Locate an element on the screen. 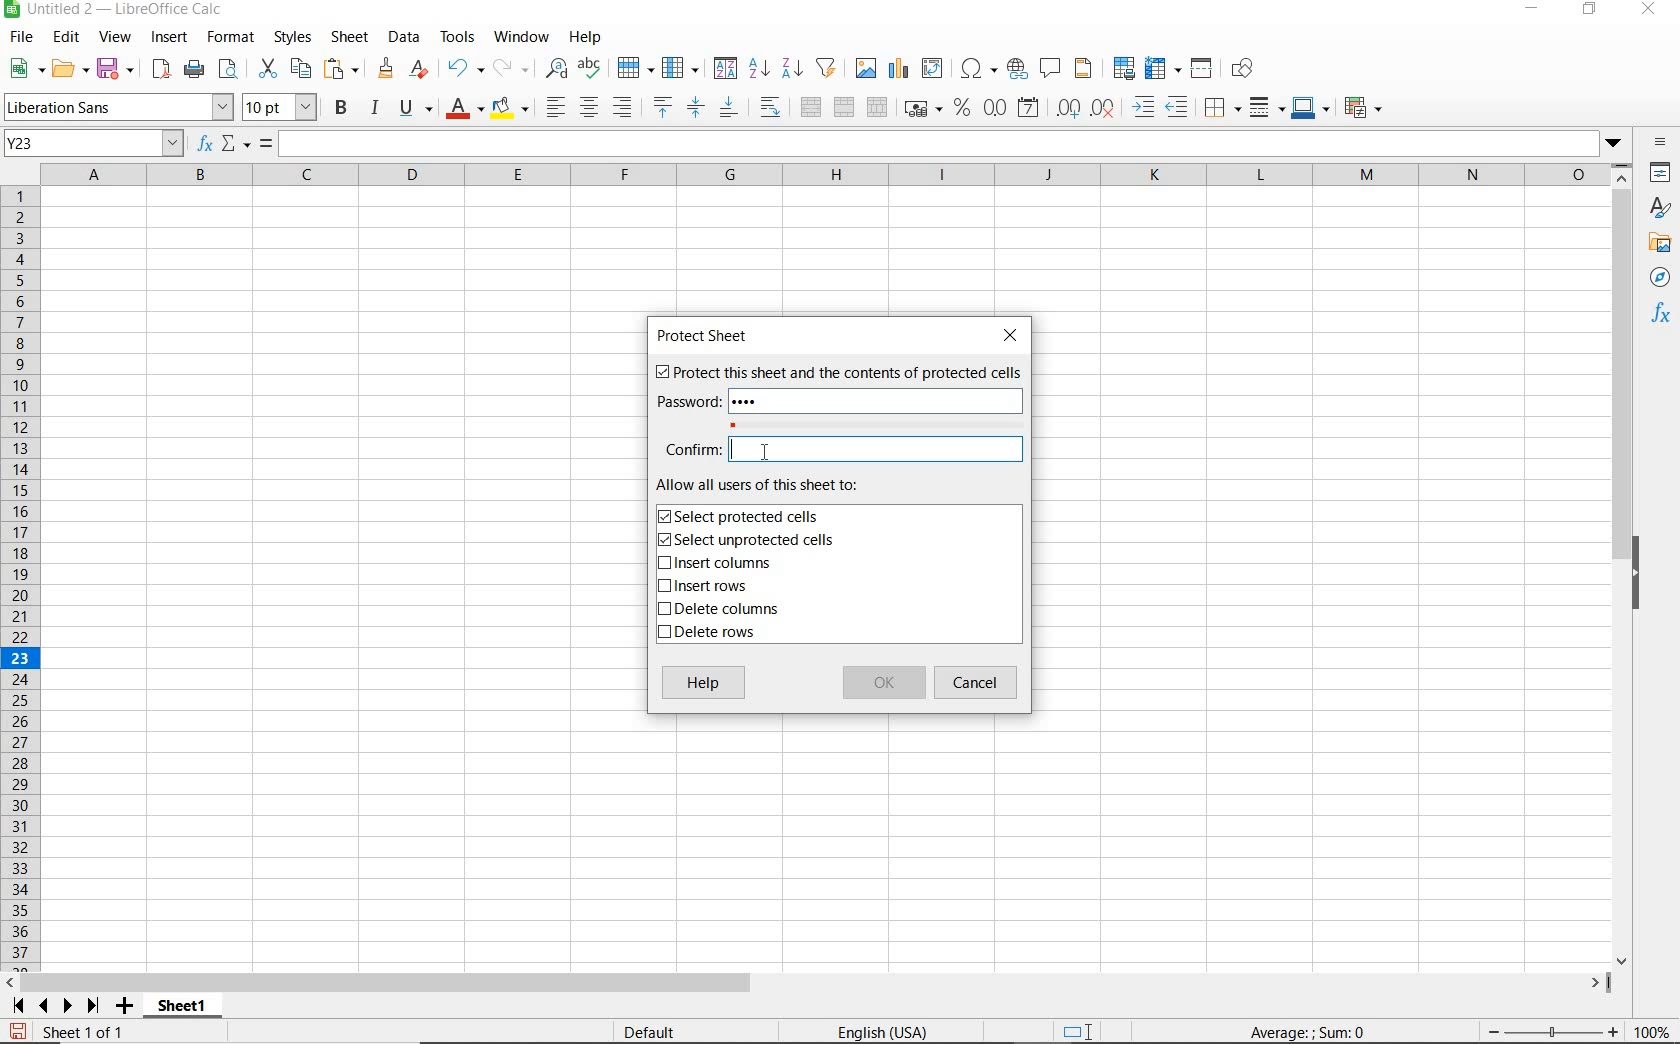 The image size is (1680, 1044). DATA is located at coordinates (404, 38).